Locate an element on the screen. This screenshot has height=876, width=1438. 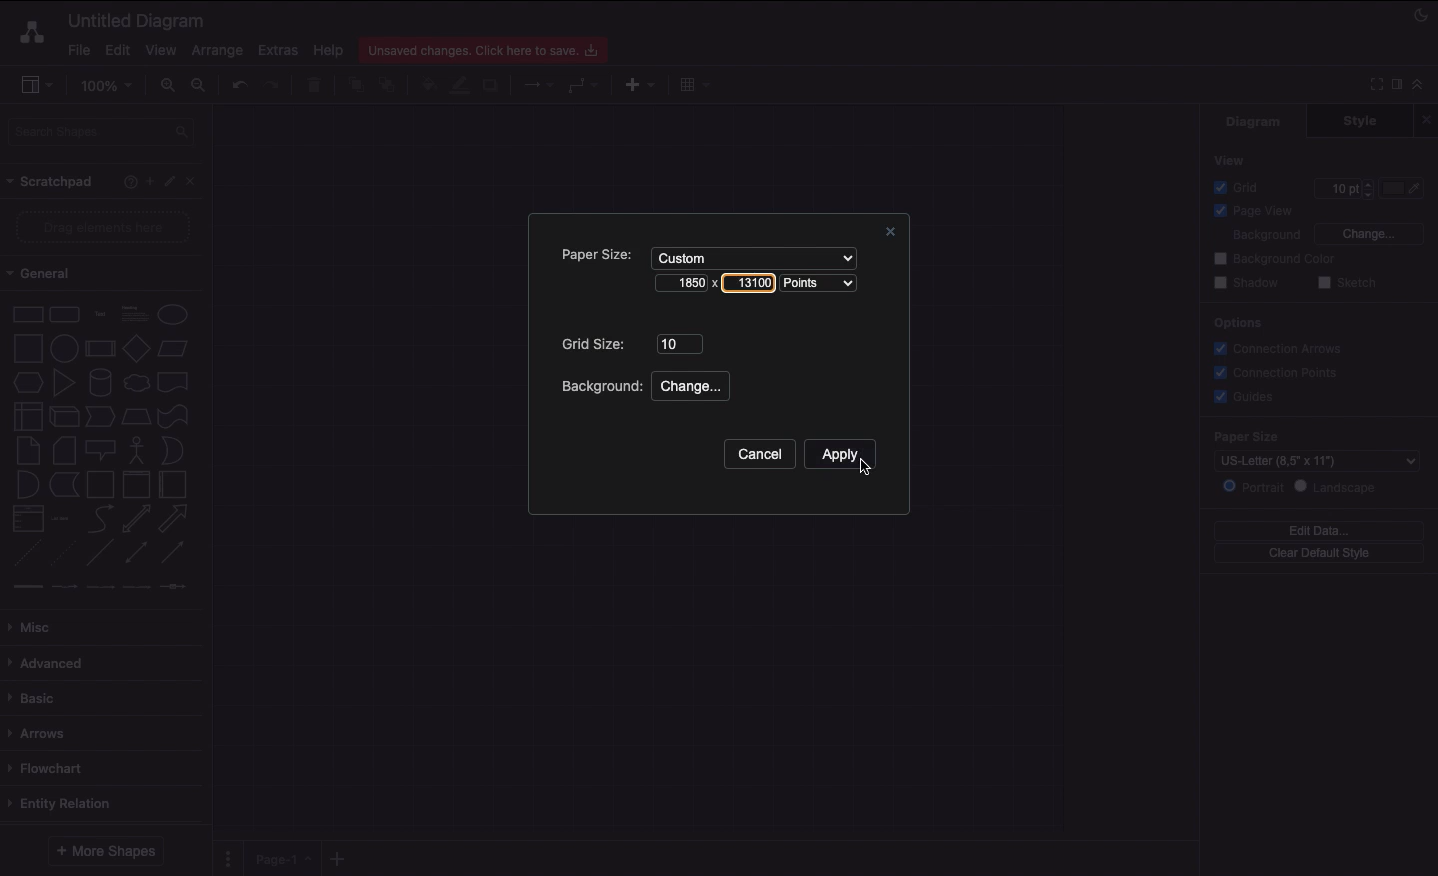
Triangle is located at coordinates (64, 382).